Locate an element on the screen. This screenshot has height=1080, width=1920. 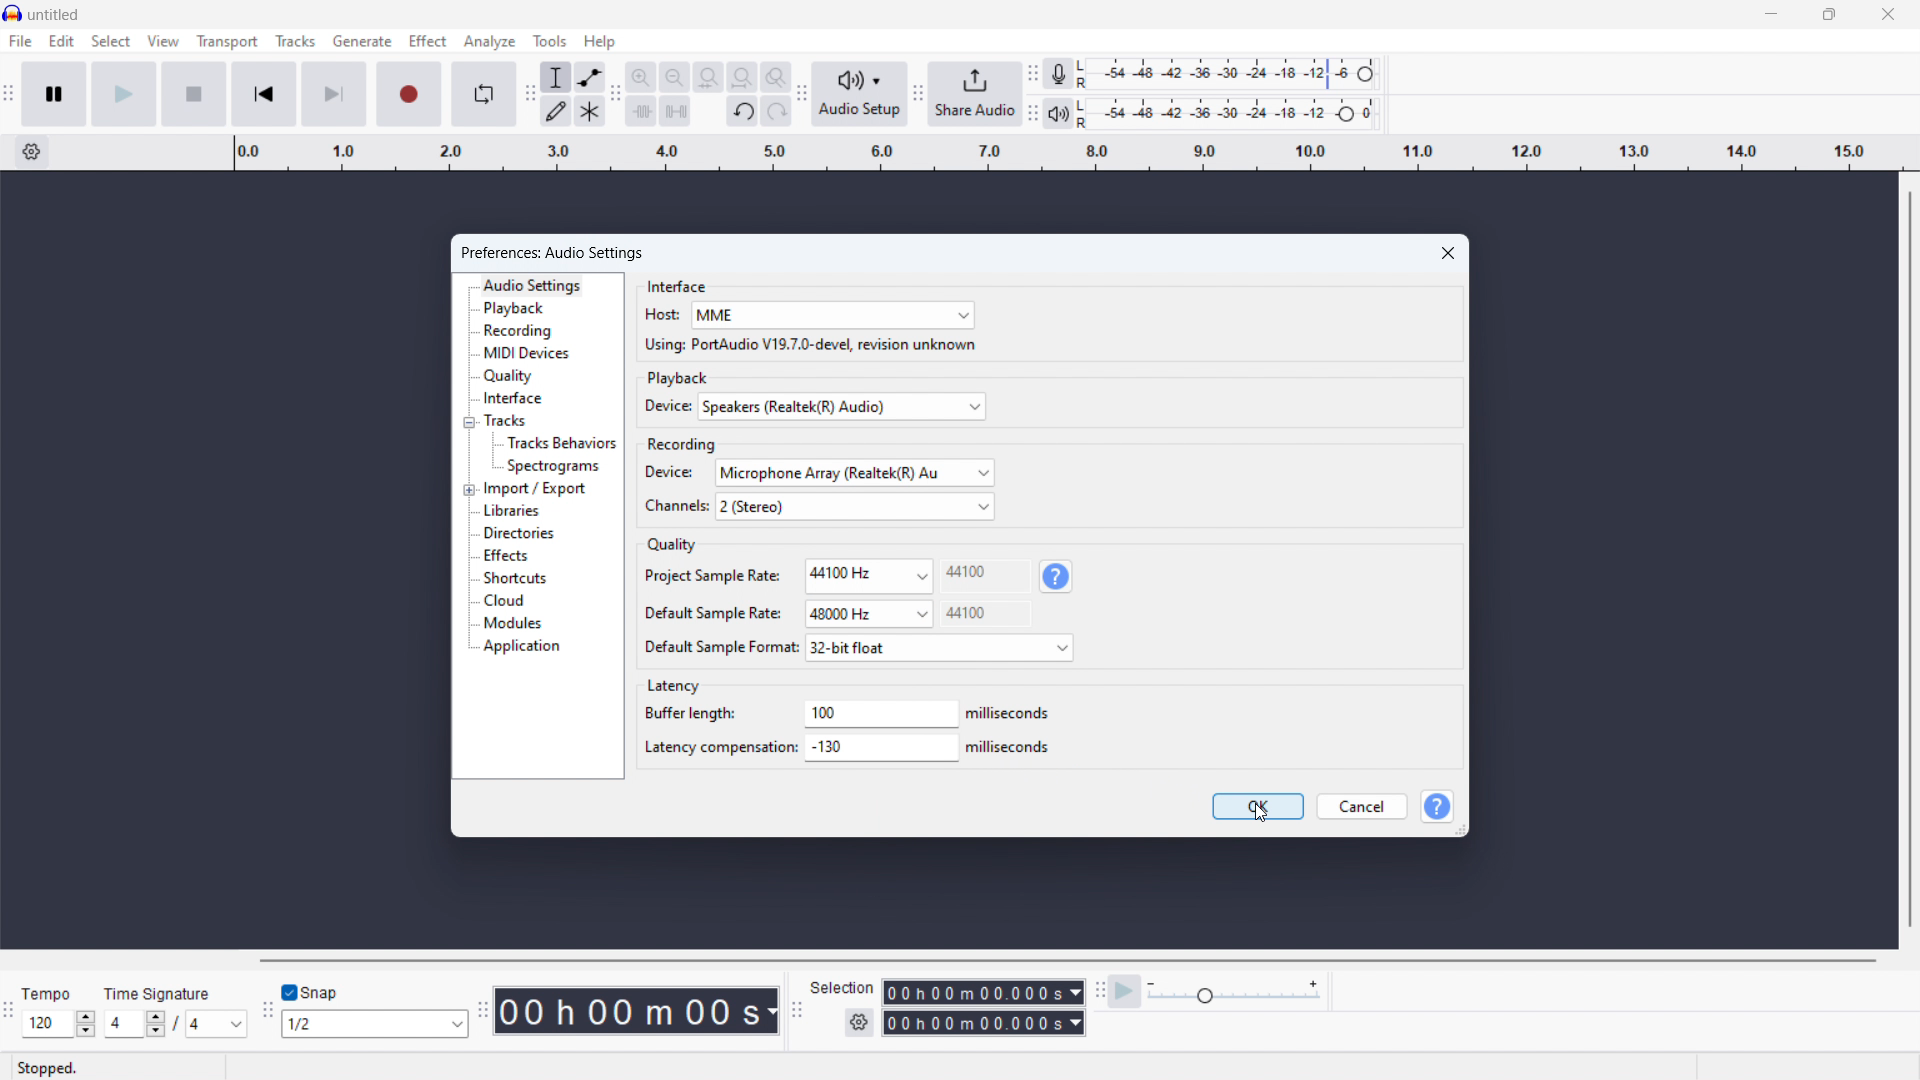
selection tool is located at coordinates (555, 77).